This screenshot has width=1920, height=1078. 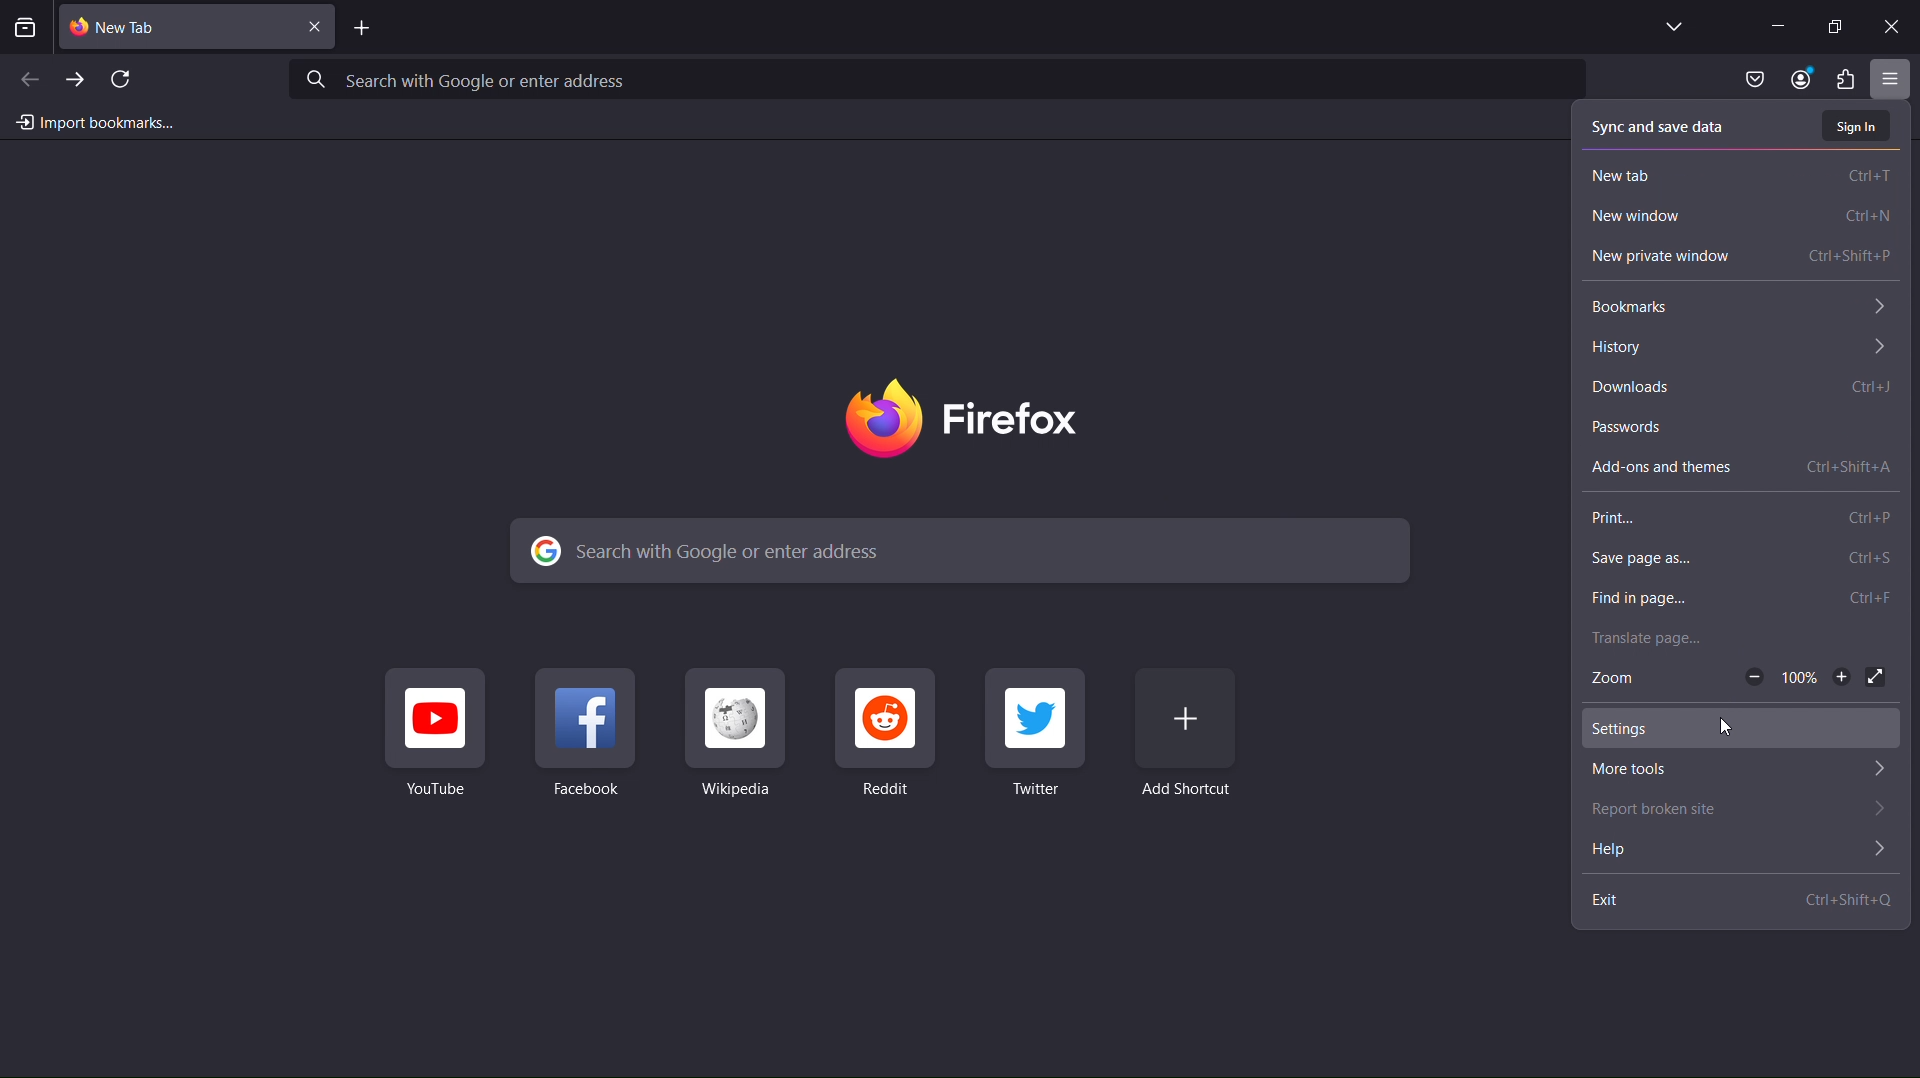 I want to click on Print..., so click(x=1742, y=517).